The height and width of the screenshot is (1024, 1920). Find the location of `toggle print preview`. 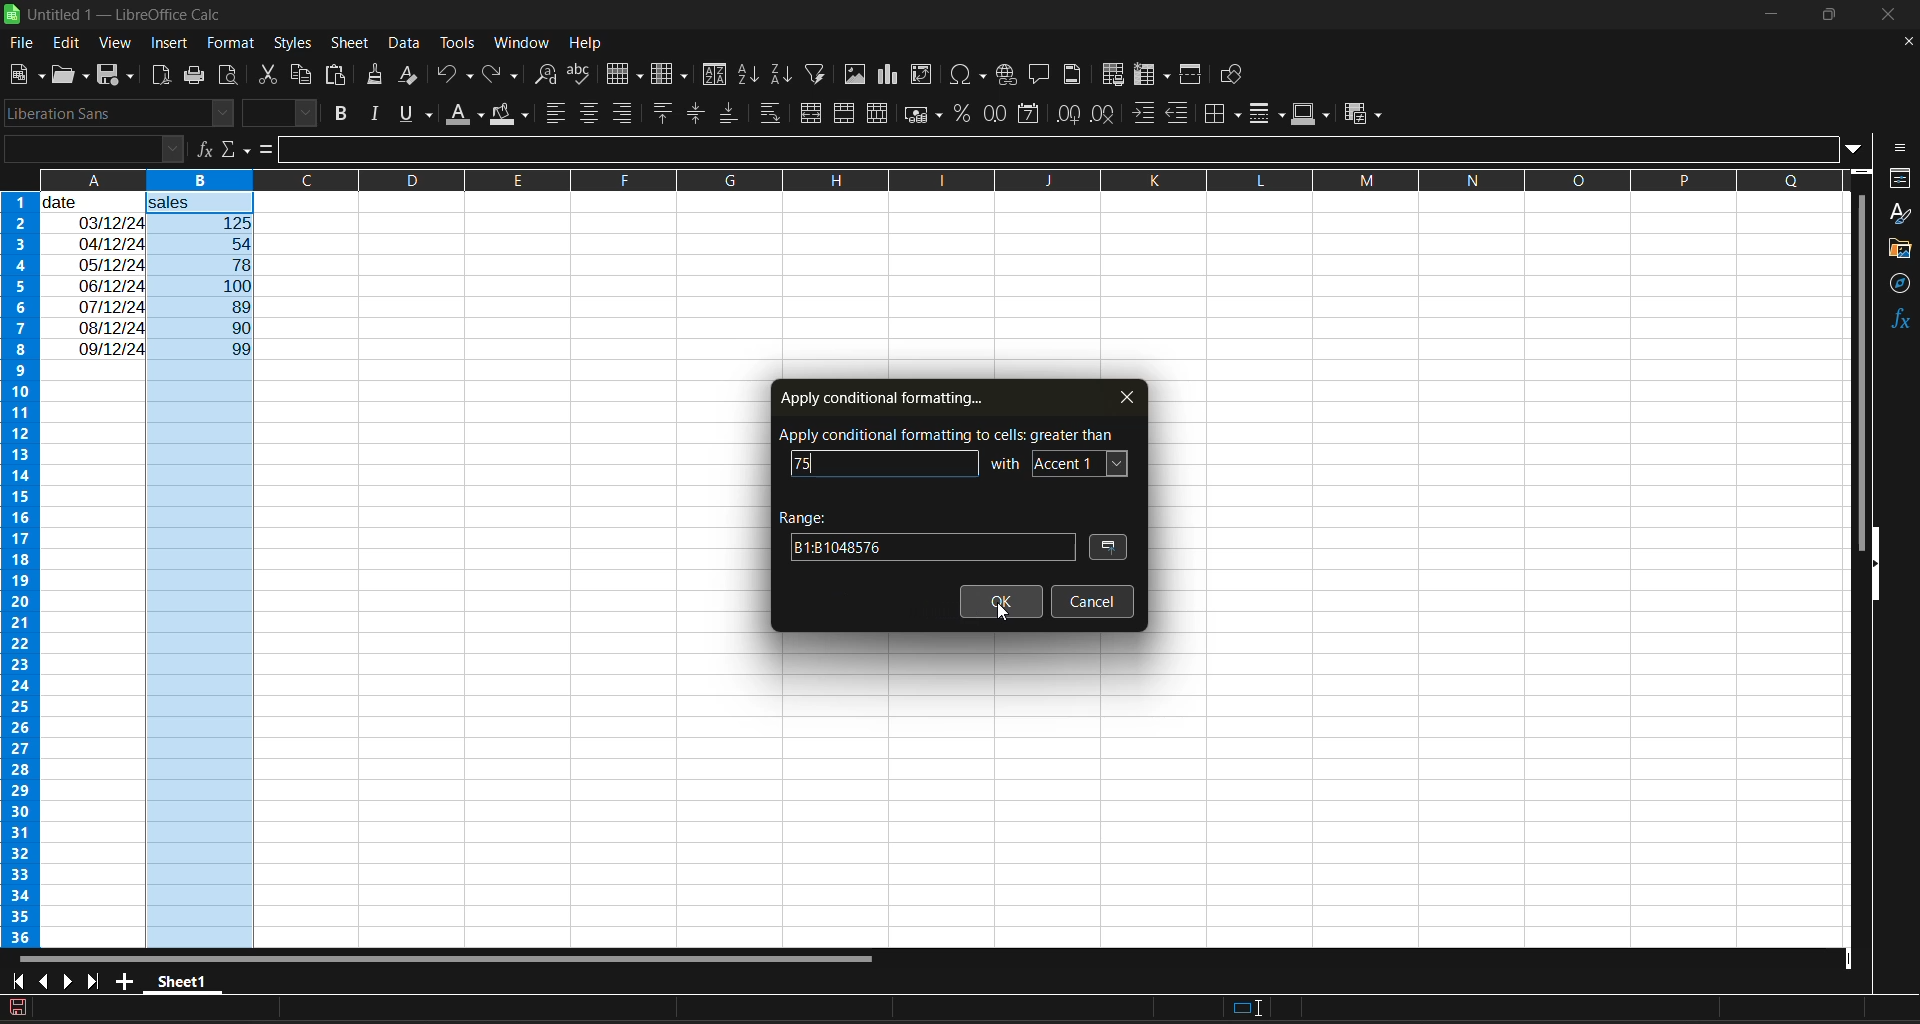

toggle print preview is located at coordinates (228, 72).